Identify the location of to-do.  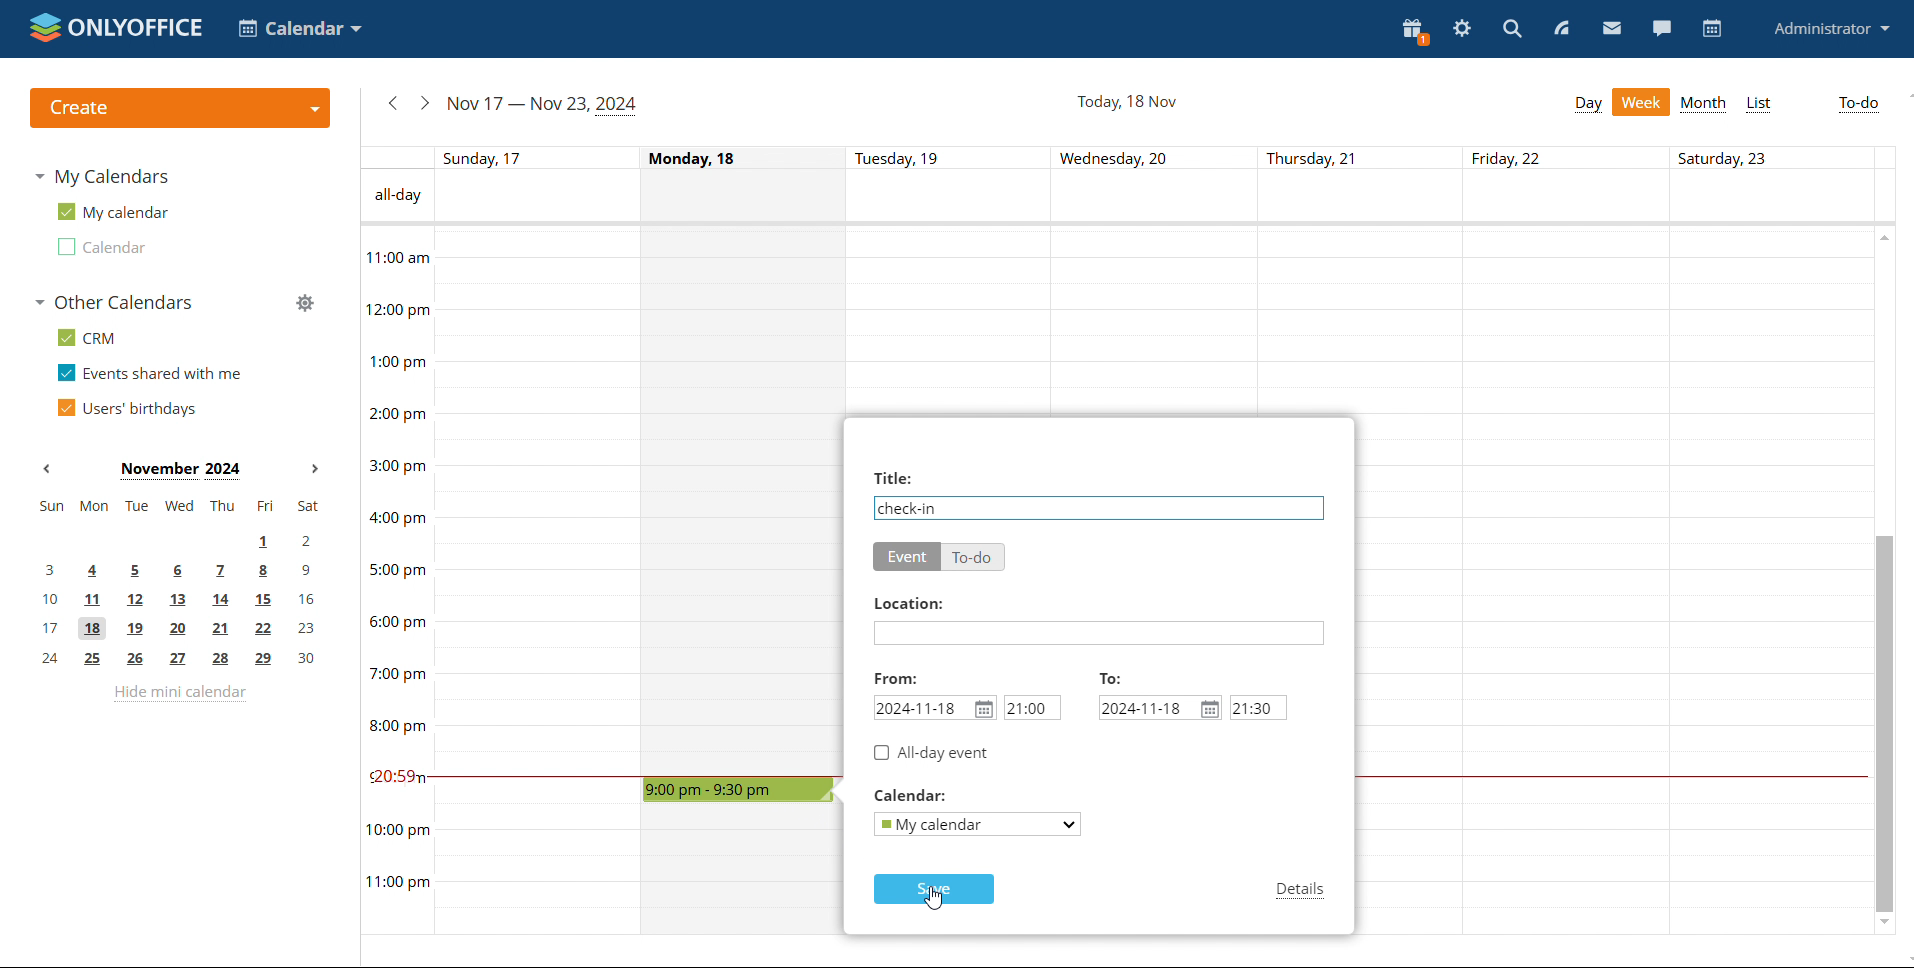
(1859, 104).